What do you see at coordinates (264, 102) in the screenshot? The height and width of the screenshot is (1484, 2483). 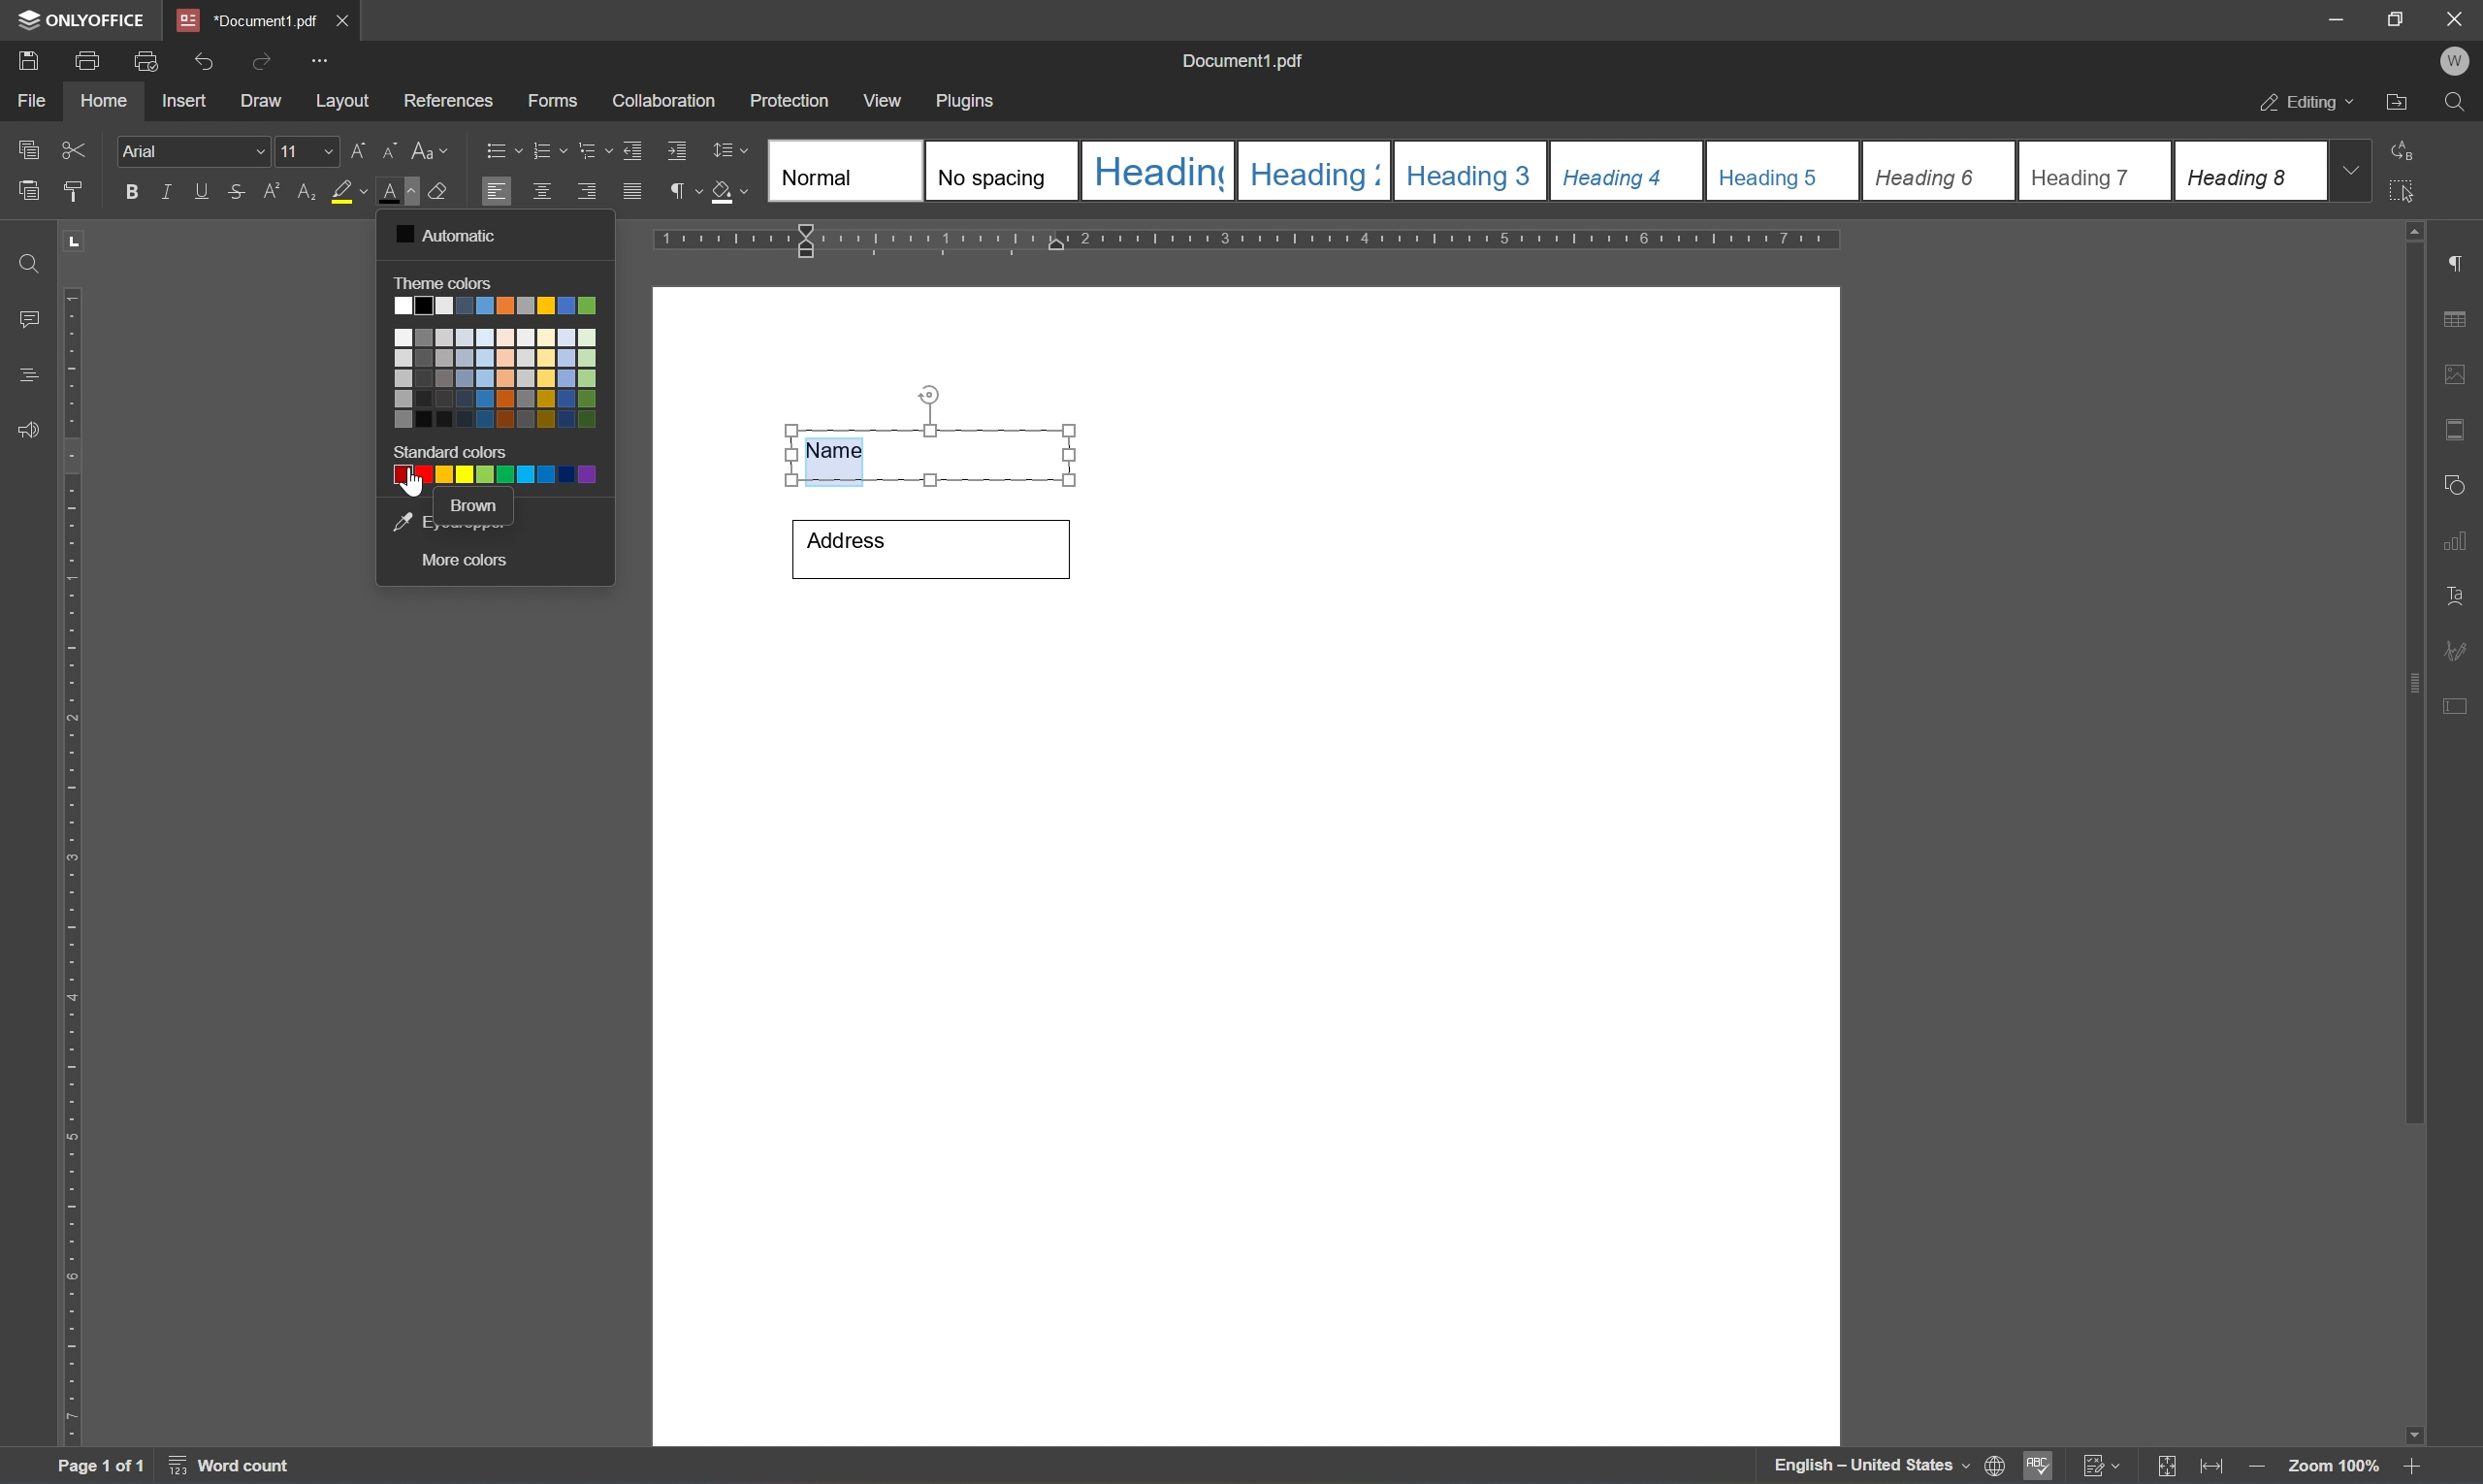 I see `draw` at bounding box center [264, 102].